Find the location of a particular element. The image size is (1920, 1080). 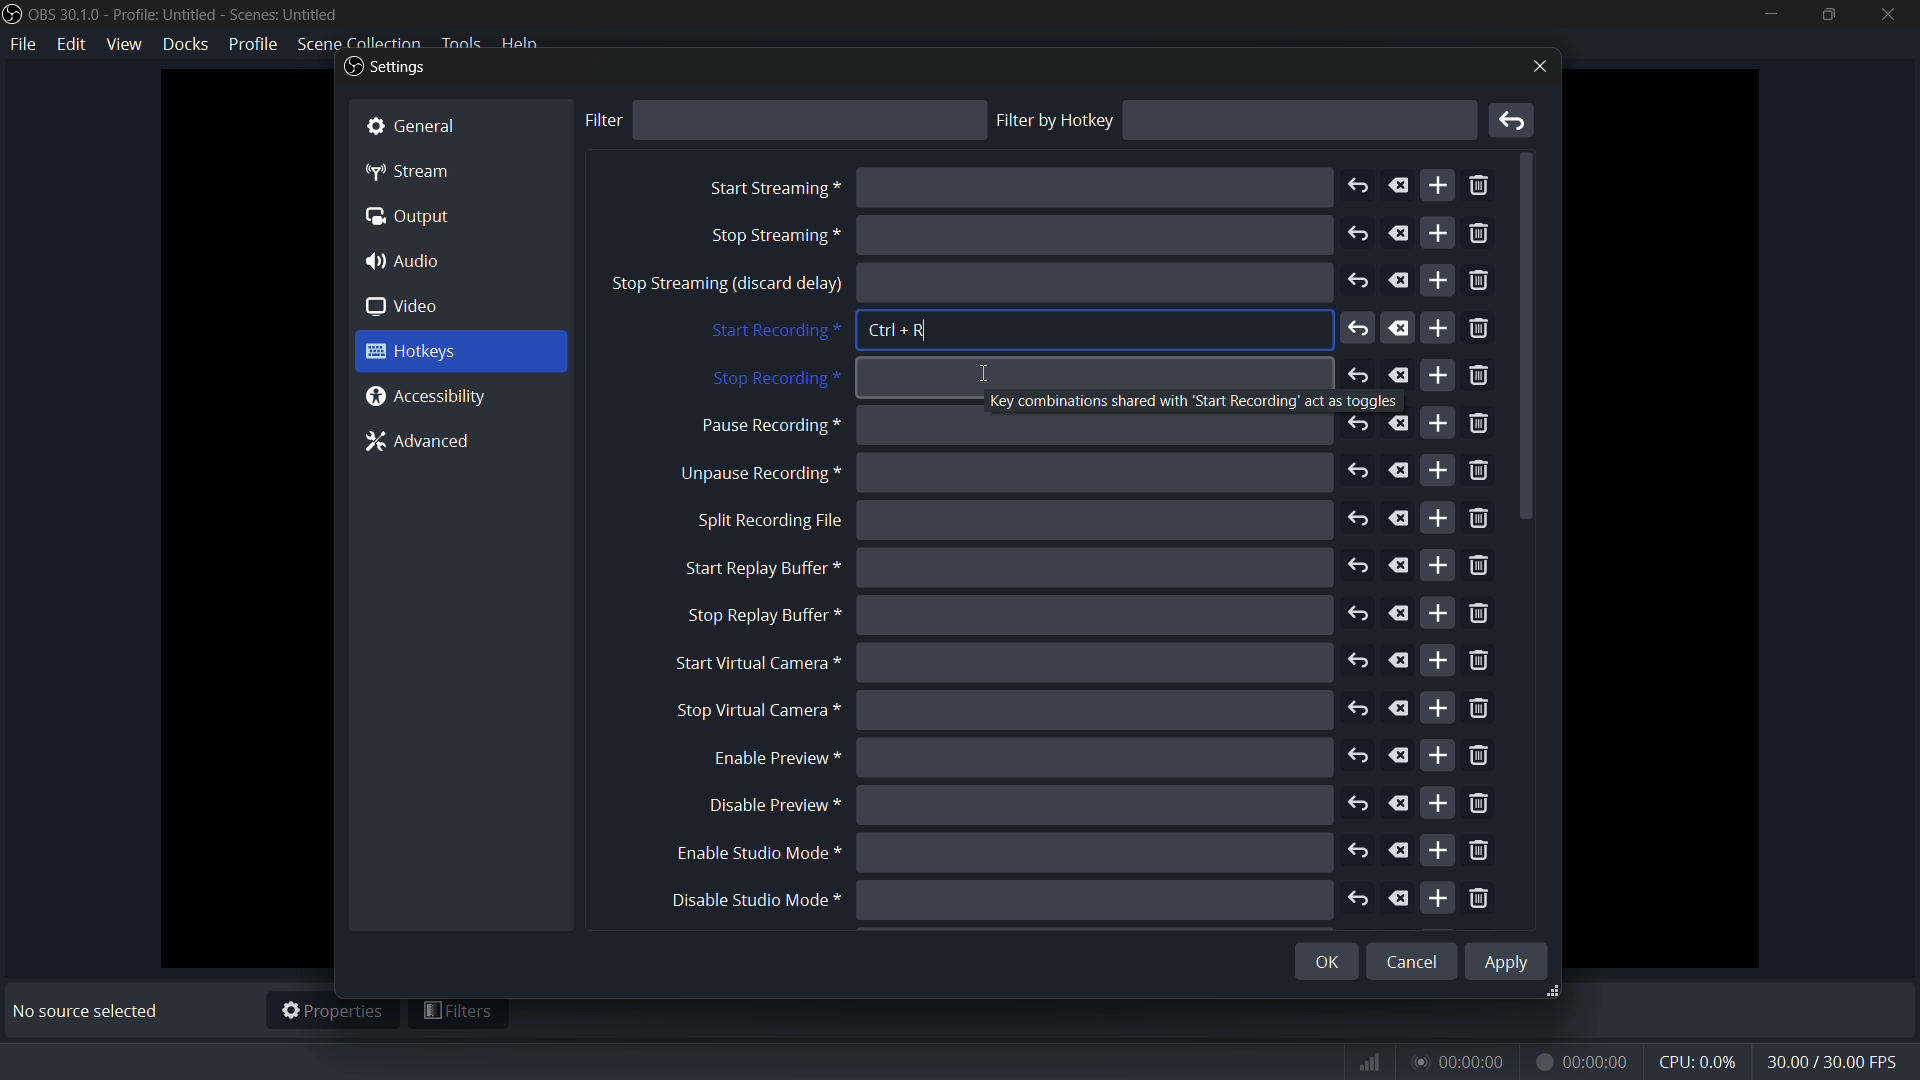

delete is located at coordinates (1400, 804).